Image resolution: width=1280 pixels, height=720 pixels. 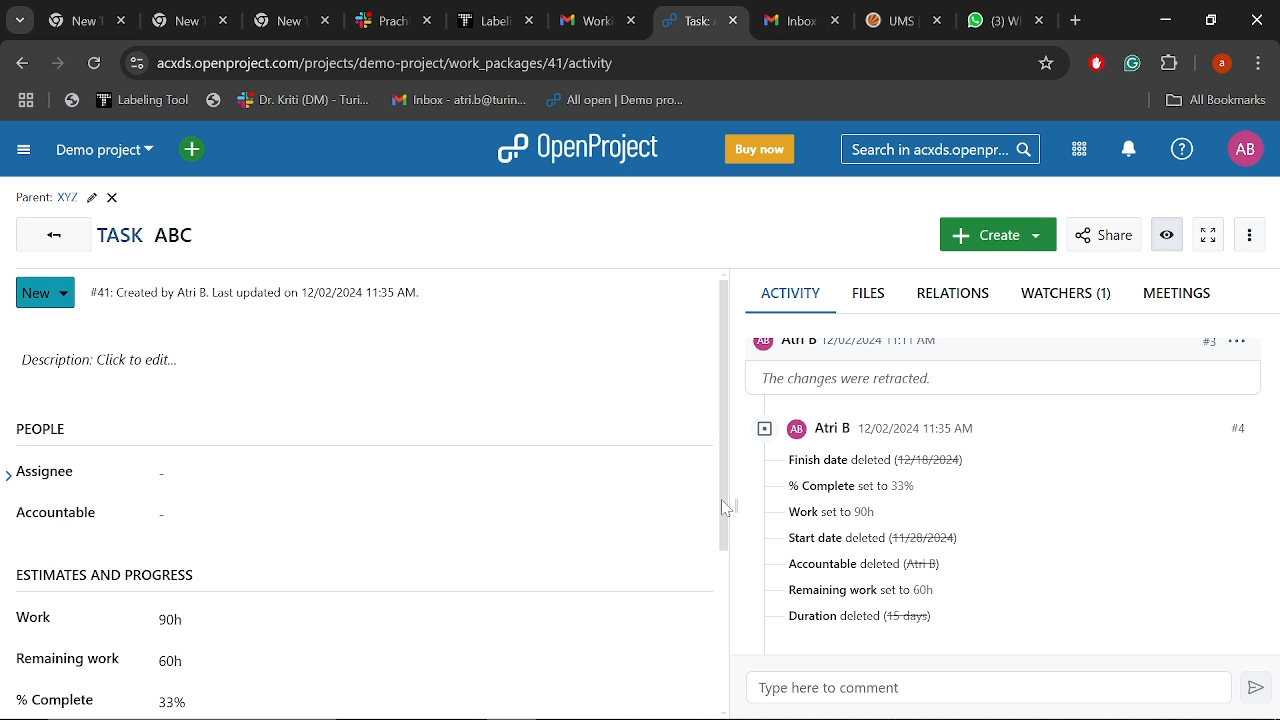 I want to click on Activate zen mode, so click(x=1208, y=235).